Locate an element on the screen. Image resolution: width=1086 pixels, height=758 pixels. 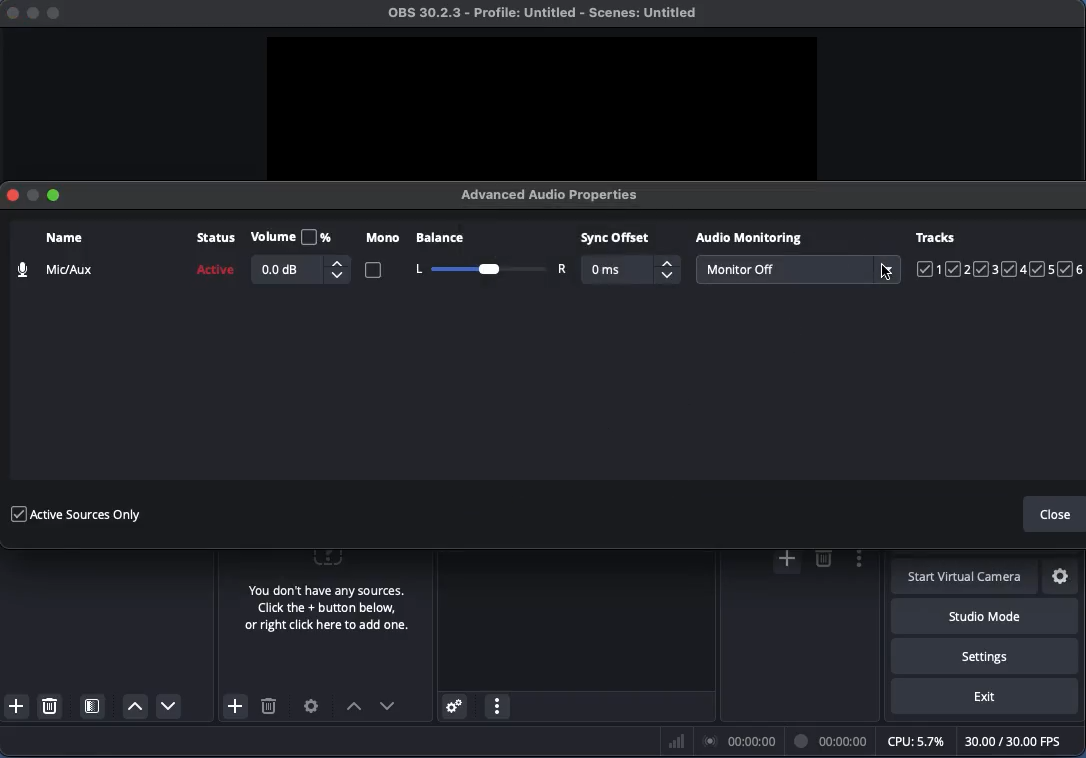
Exit is located at coordinates (985, 697).